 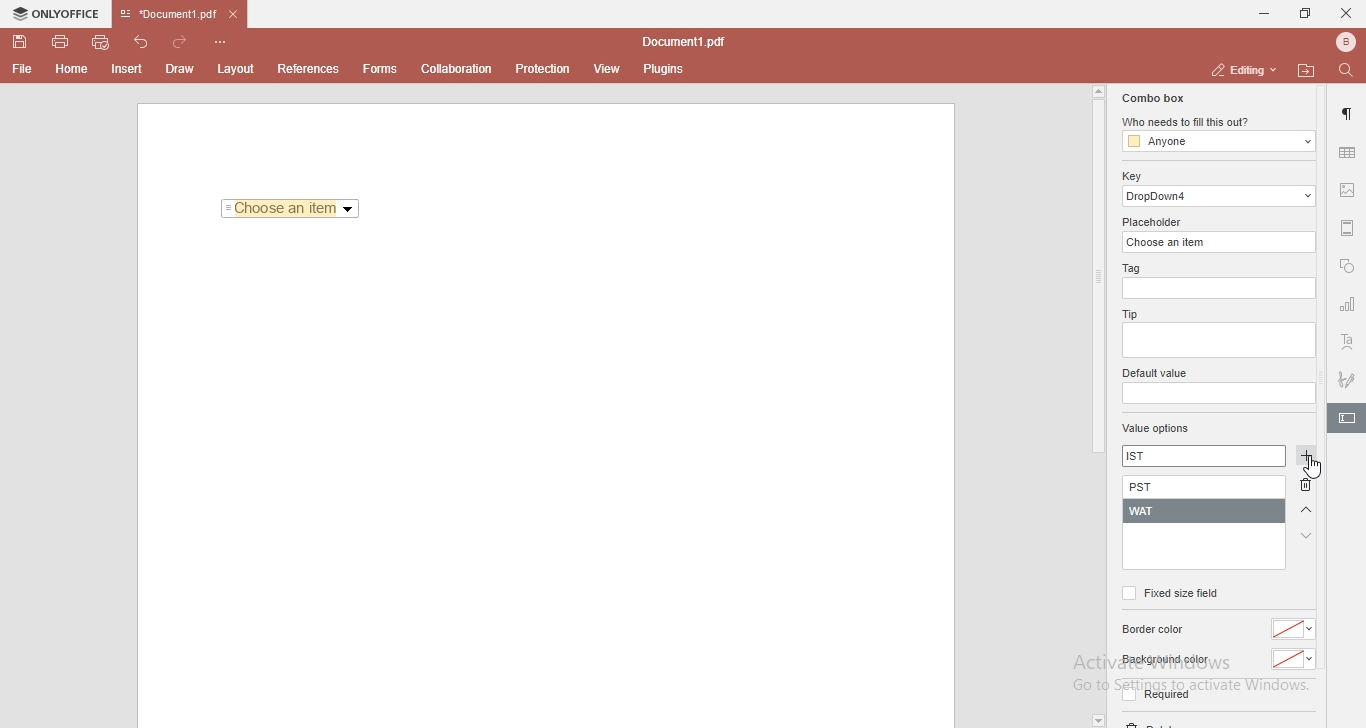 What do you see at coordinates (184, 68) in the screenshot?
I see `Draw` at bounding box center [184, 68].